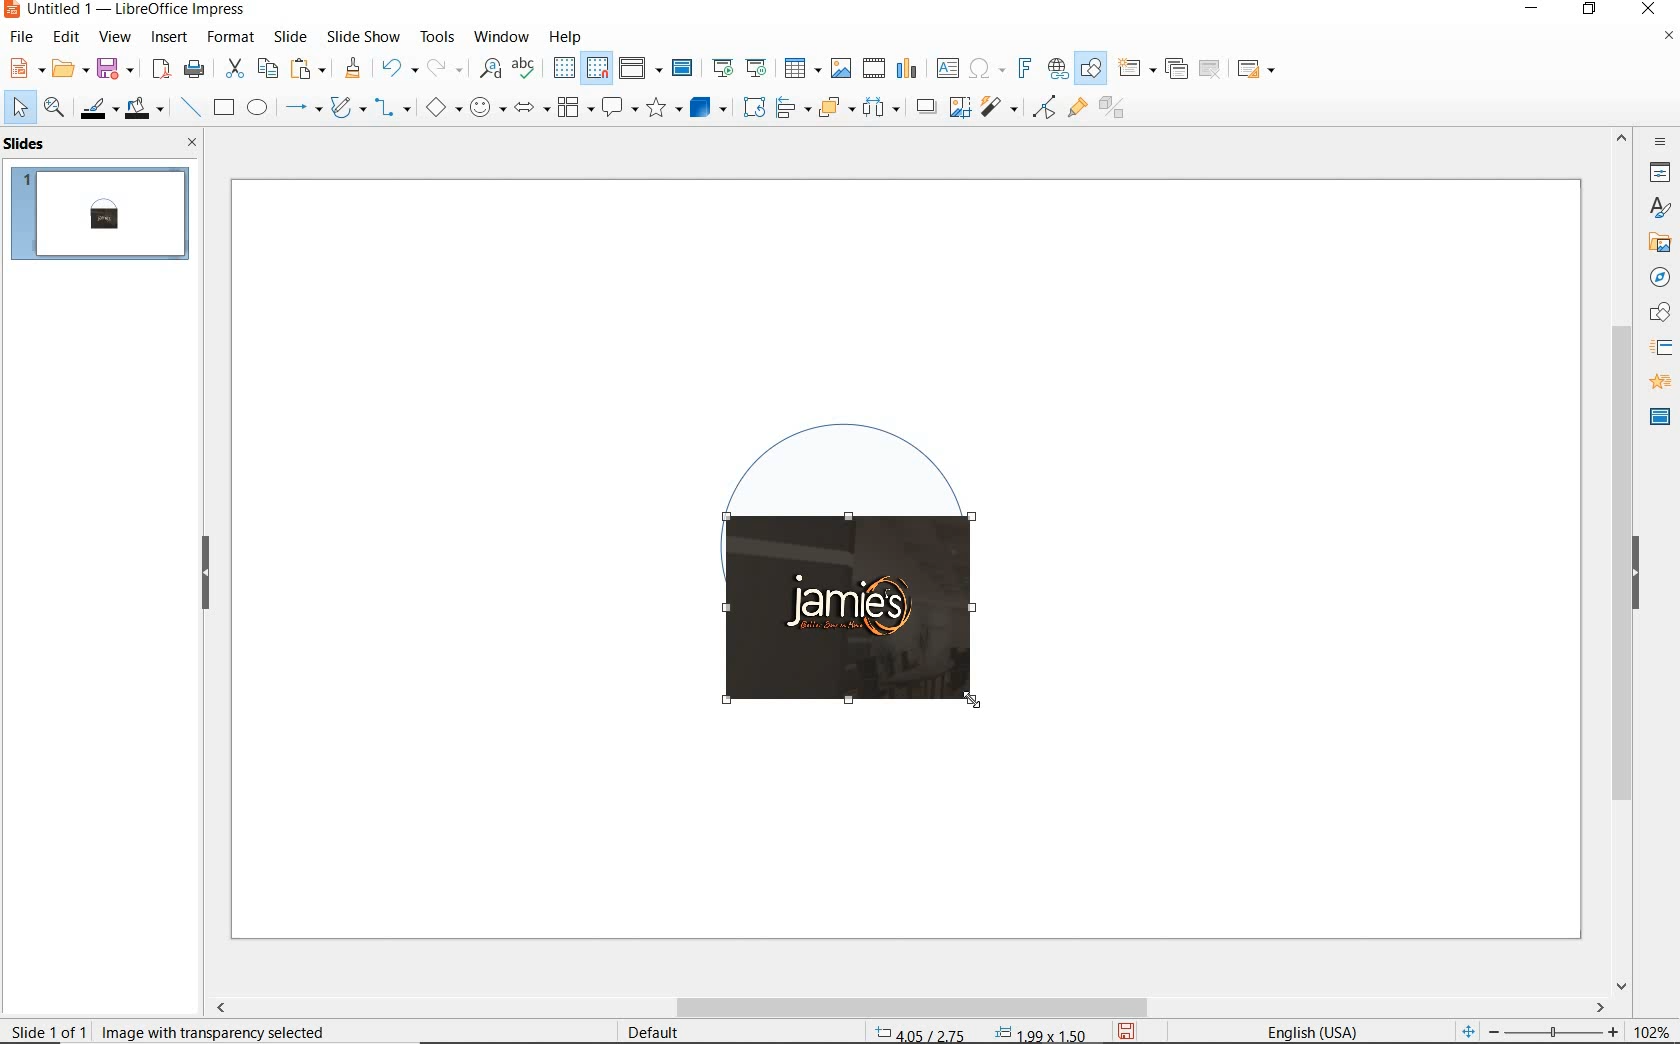 The width and height of the screenshot is (1680, 1044). What do you see at coordinates (574, 109) in the screenshot?
I see `flowchart` at bounding box center [574, 109].